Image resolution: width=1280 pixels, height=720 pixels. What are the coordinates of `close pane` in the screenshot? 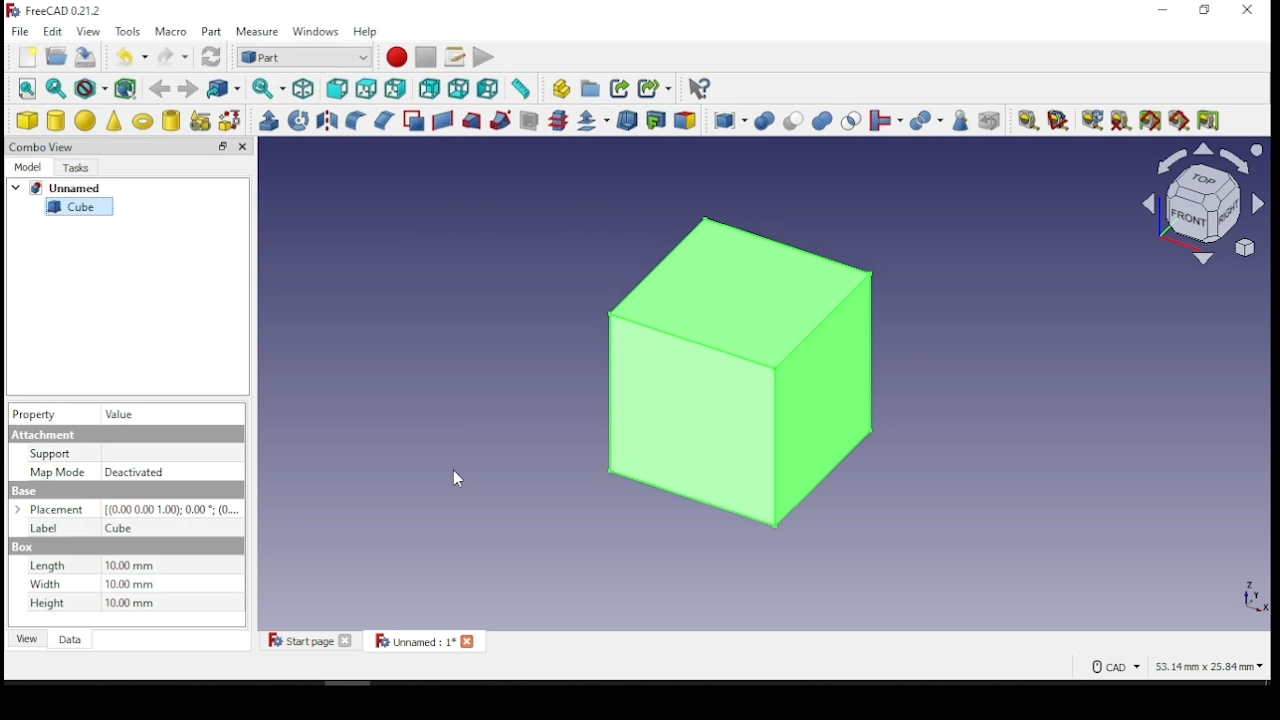 It's located at (242, 146).